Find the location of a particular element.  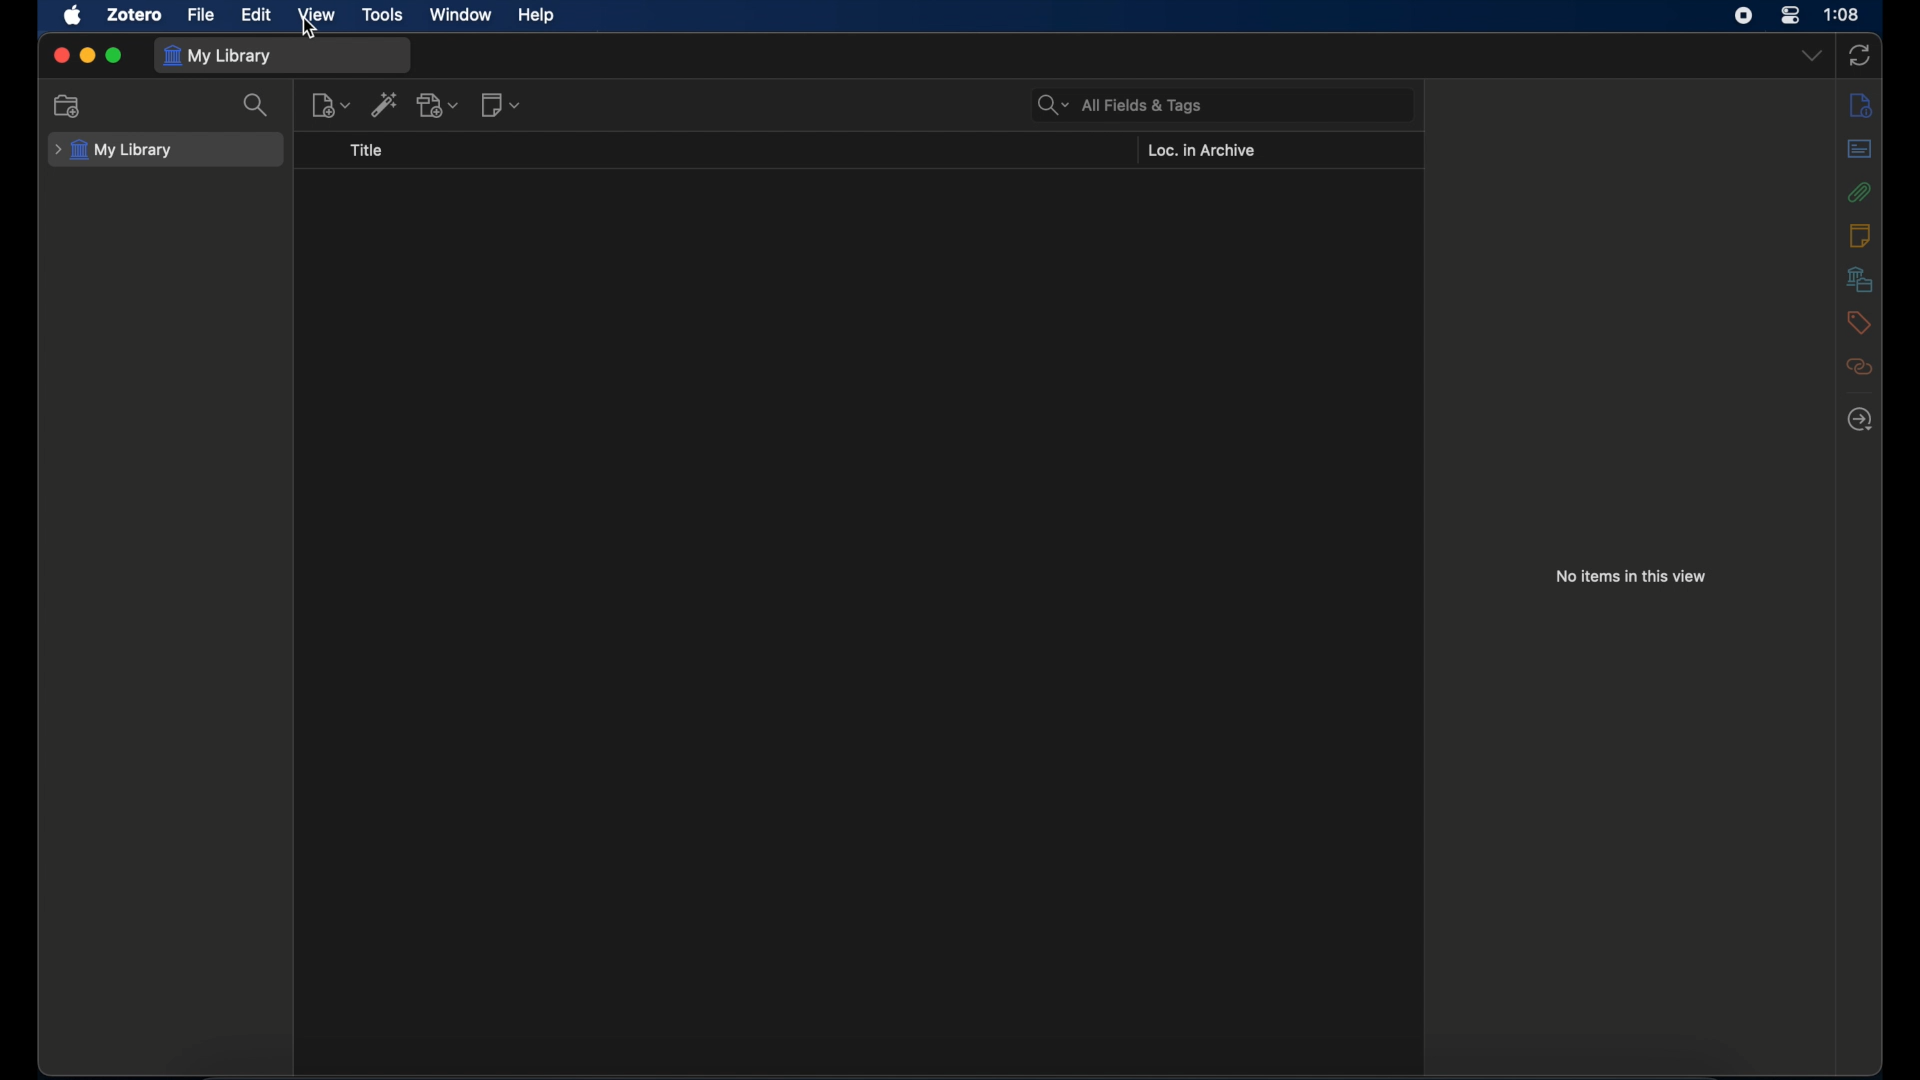

apple is located at coordinates (74, 16).